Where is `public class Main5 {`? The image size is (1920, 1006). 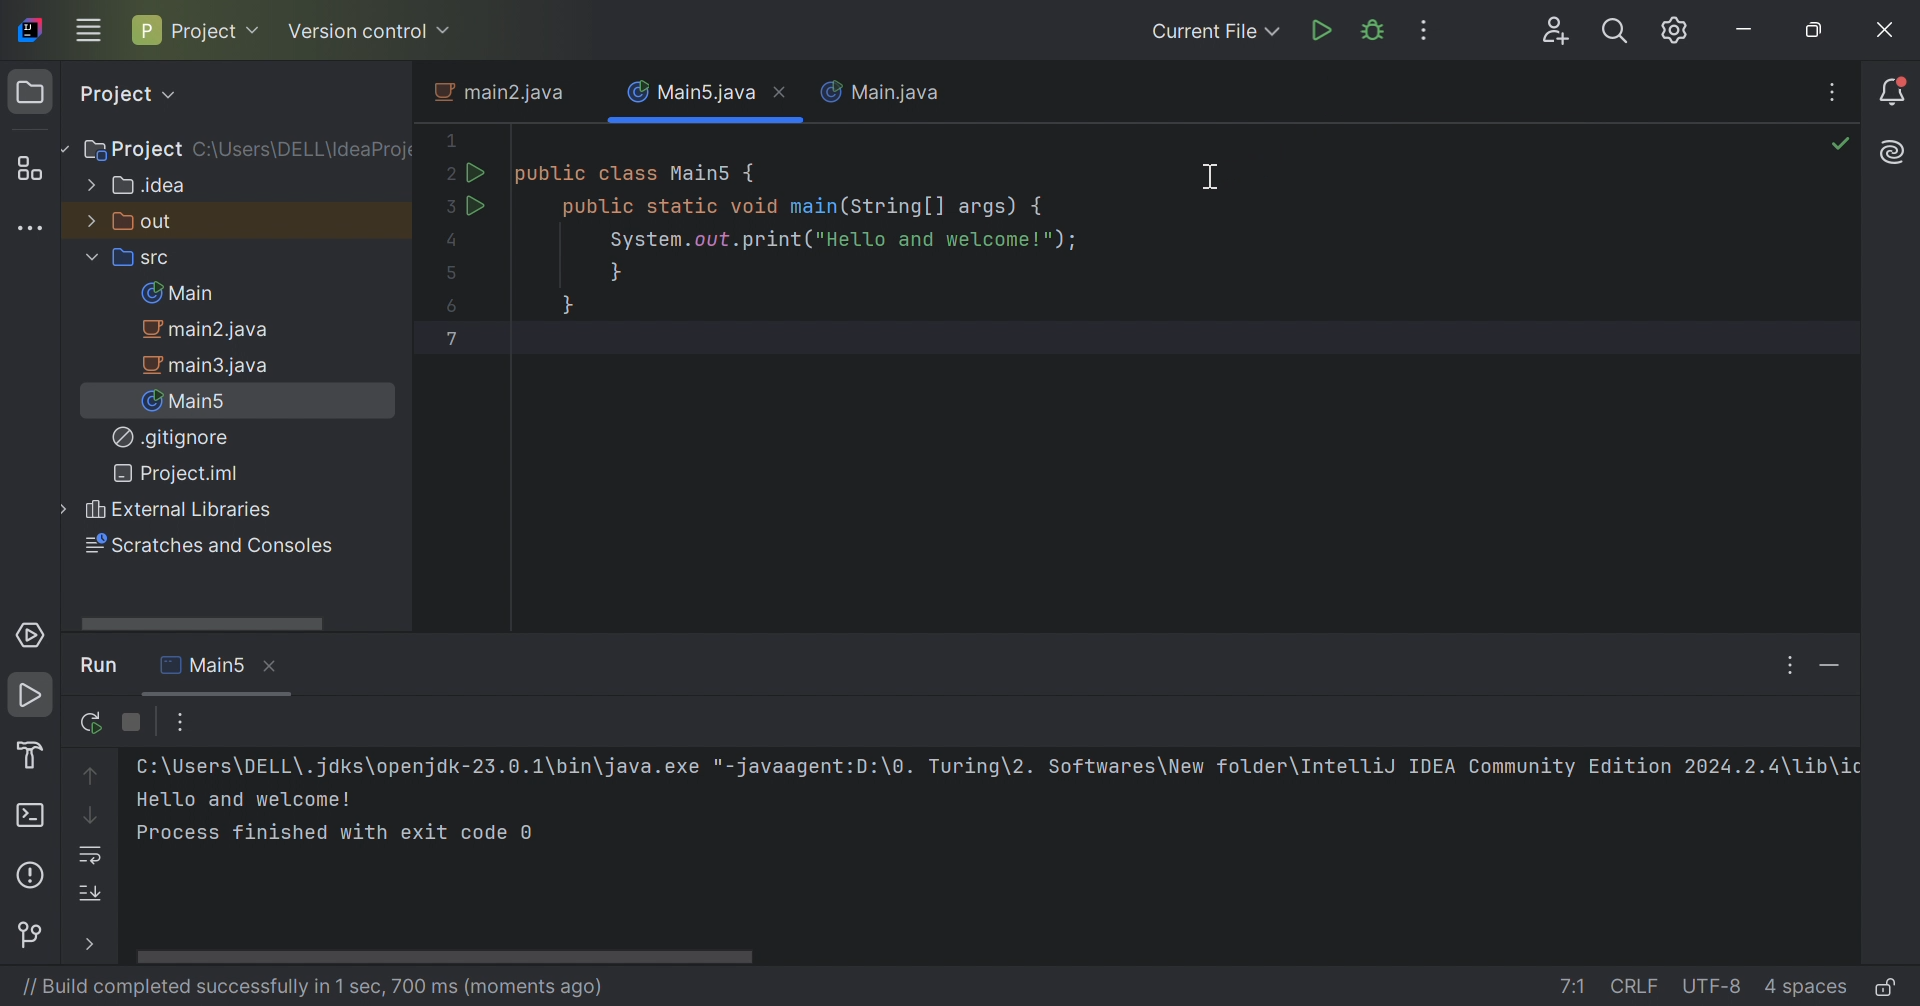 public class Main5 { is located at coordinates (639, 175).